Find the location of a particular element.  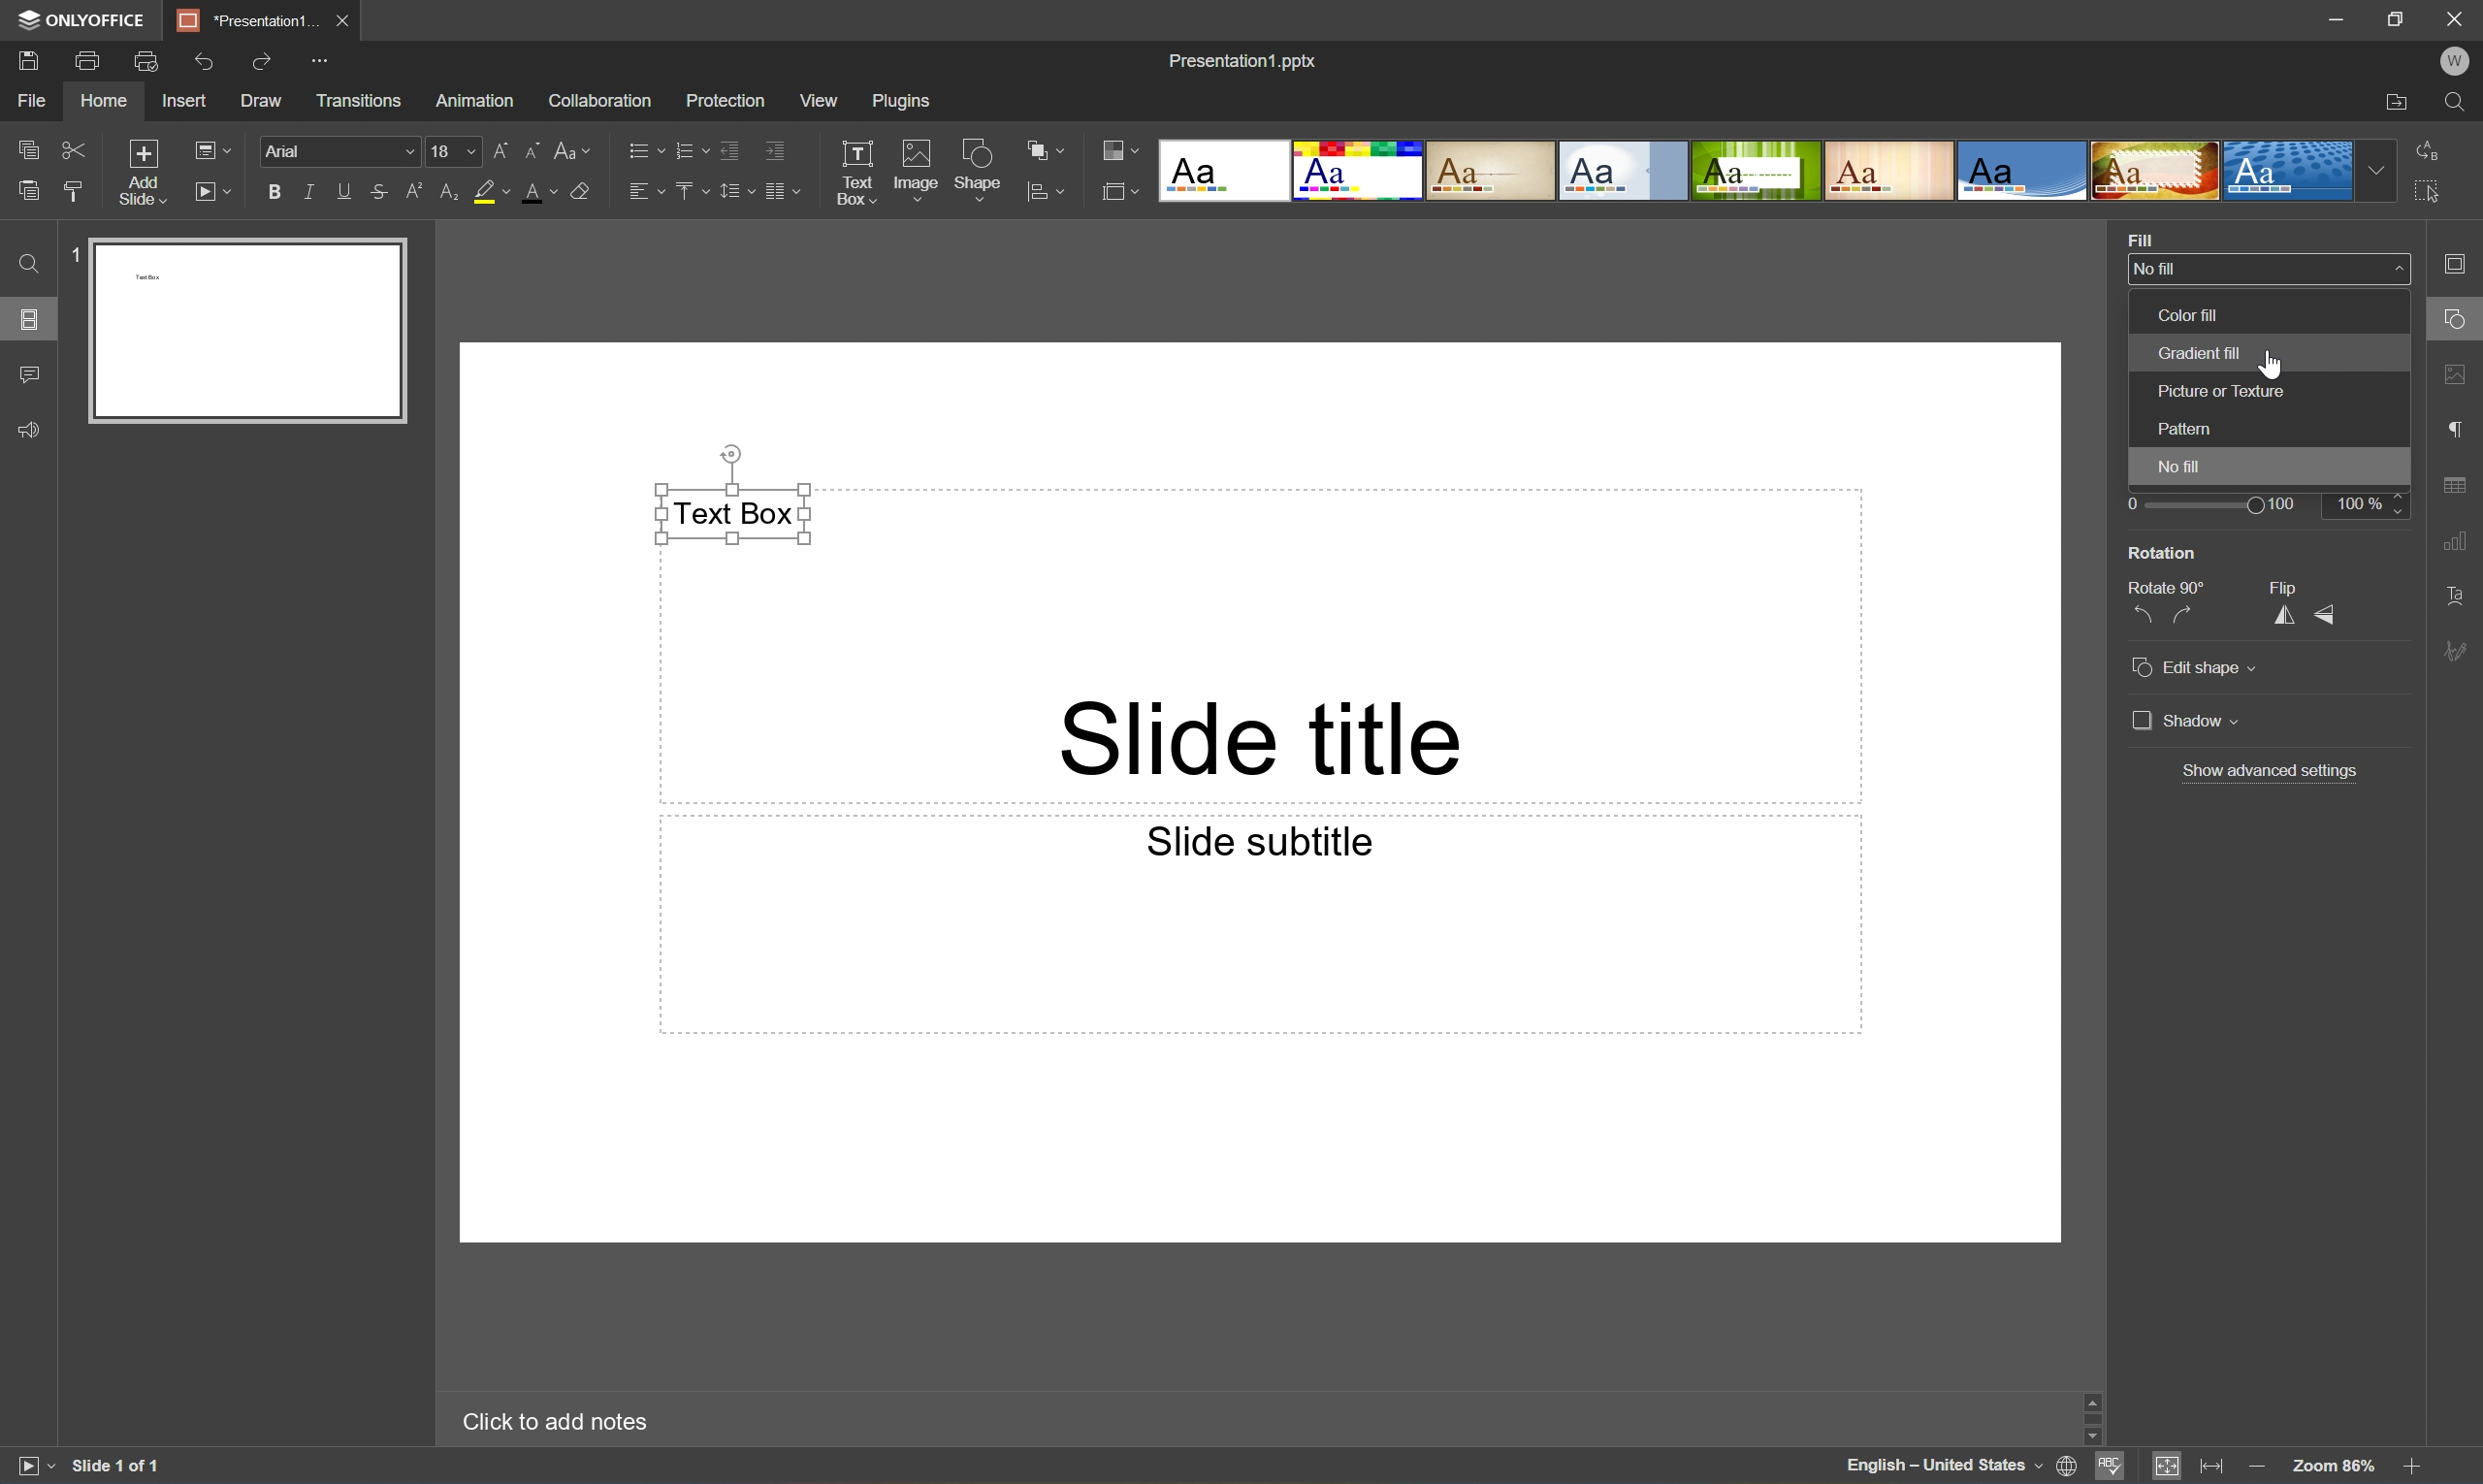

Superscript is located at coordinates (408, 190).